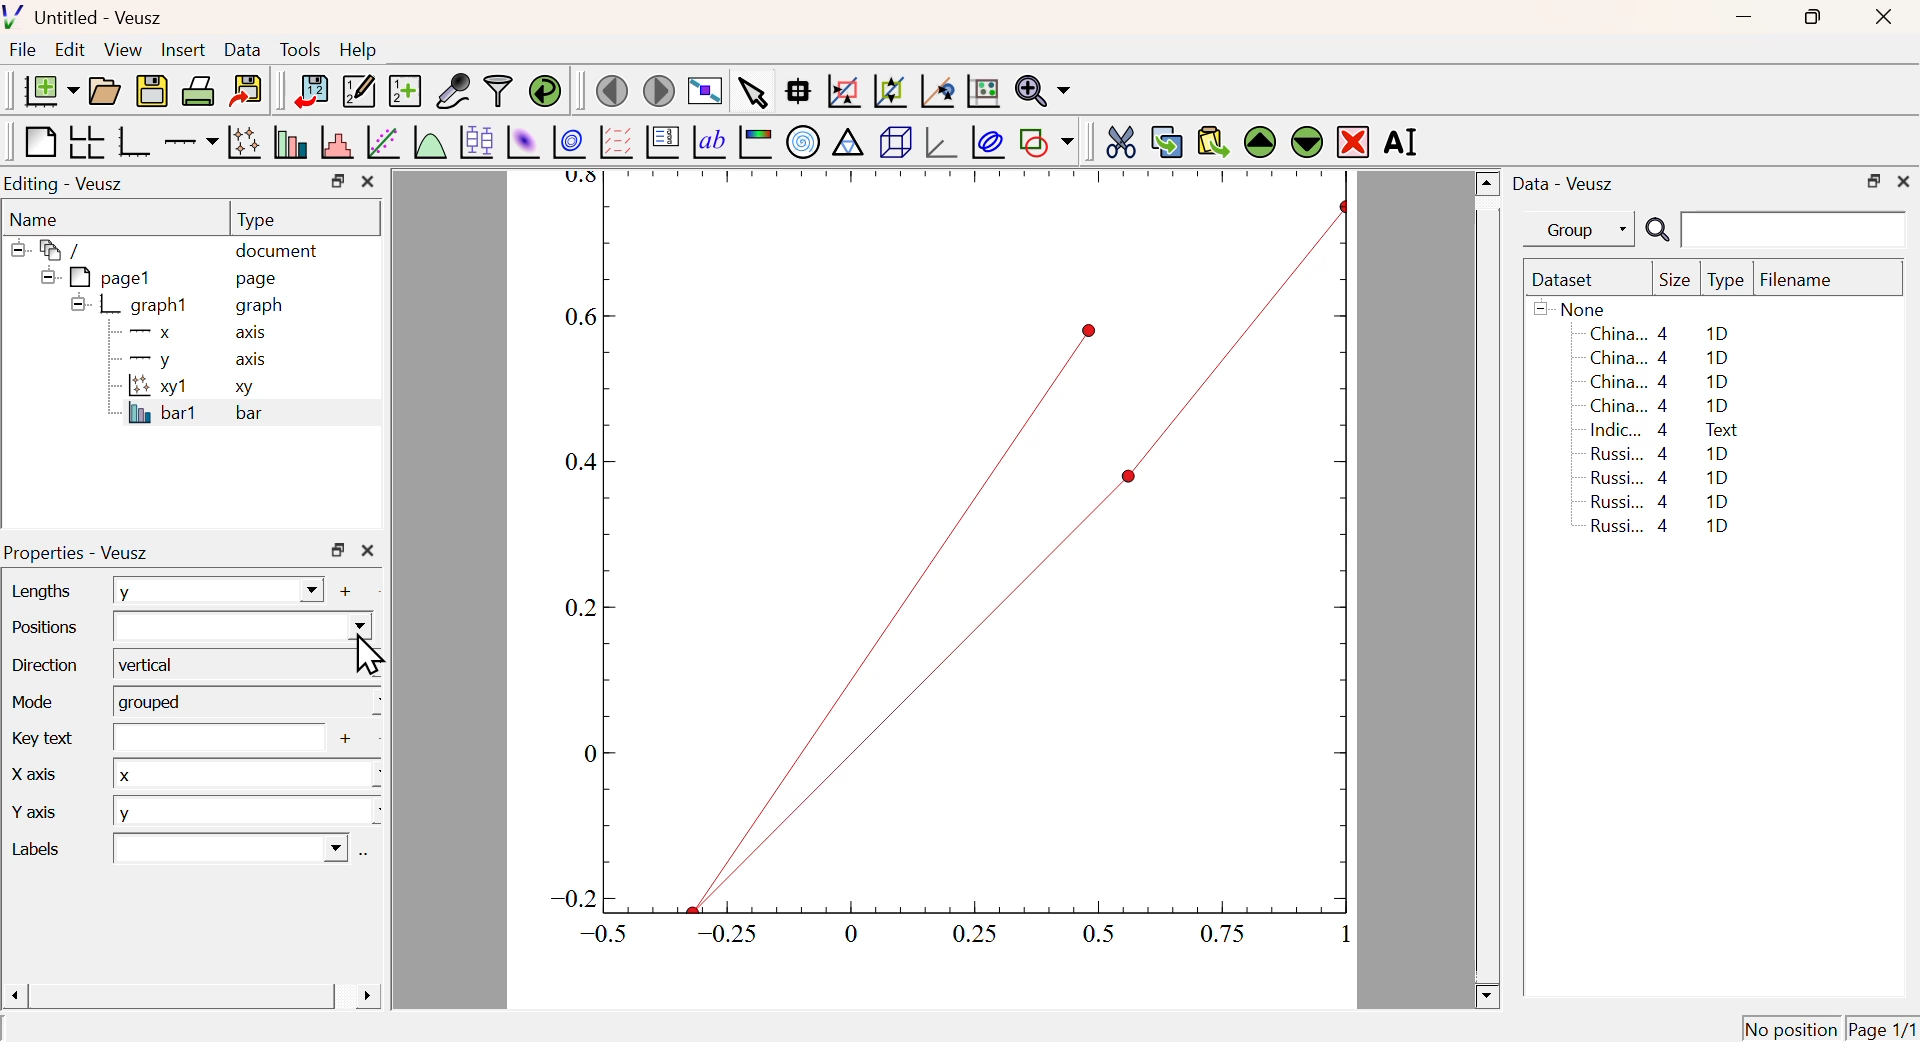  Describe the element at coordinates (798, 90) in the screenshot. I see `Read Data points on graph` at that location.